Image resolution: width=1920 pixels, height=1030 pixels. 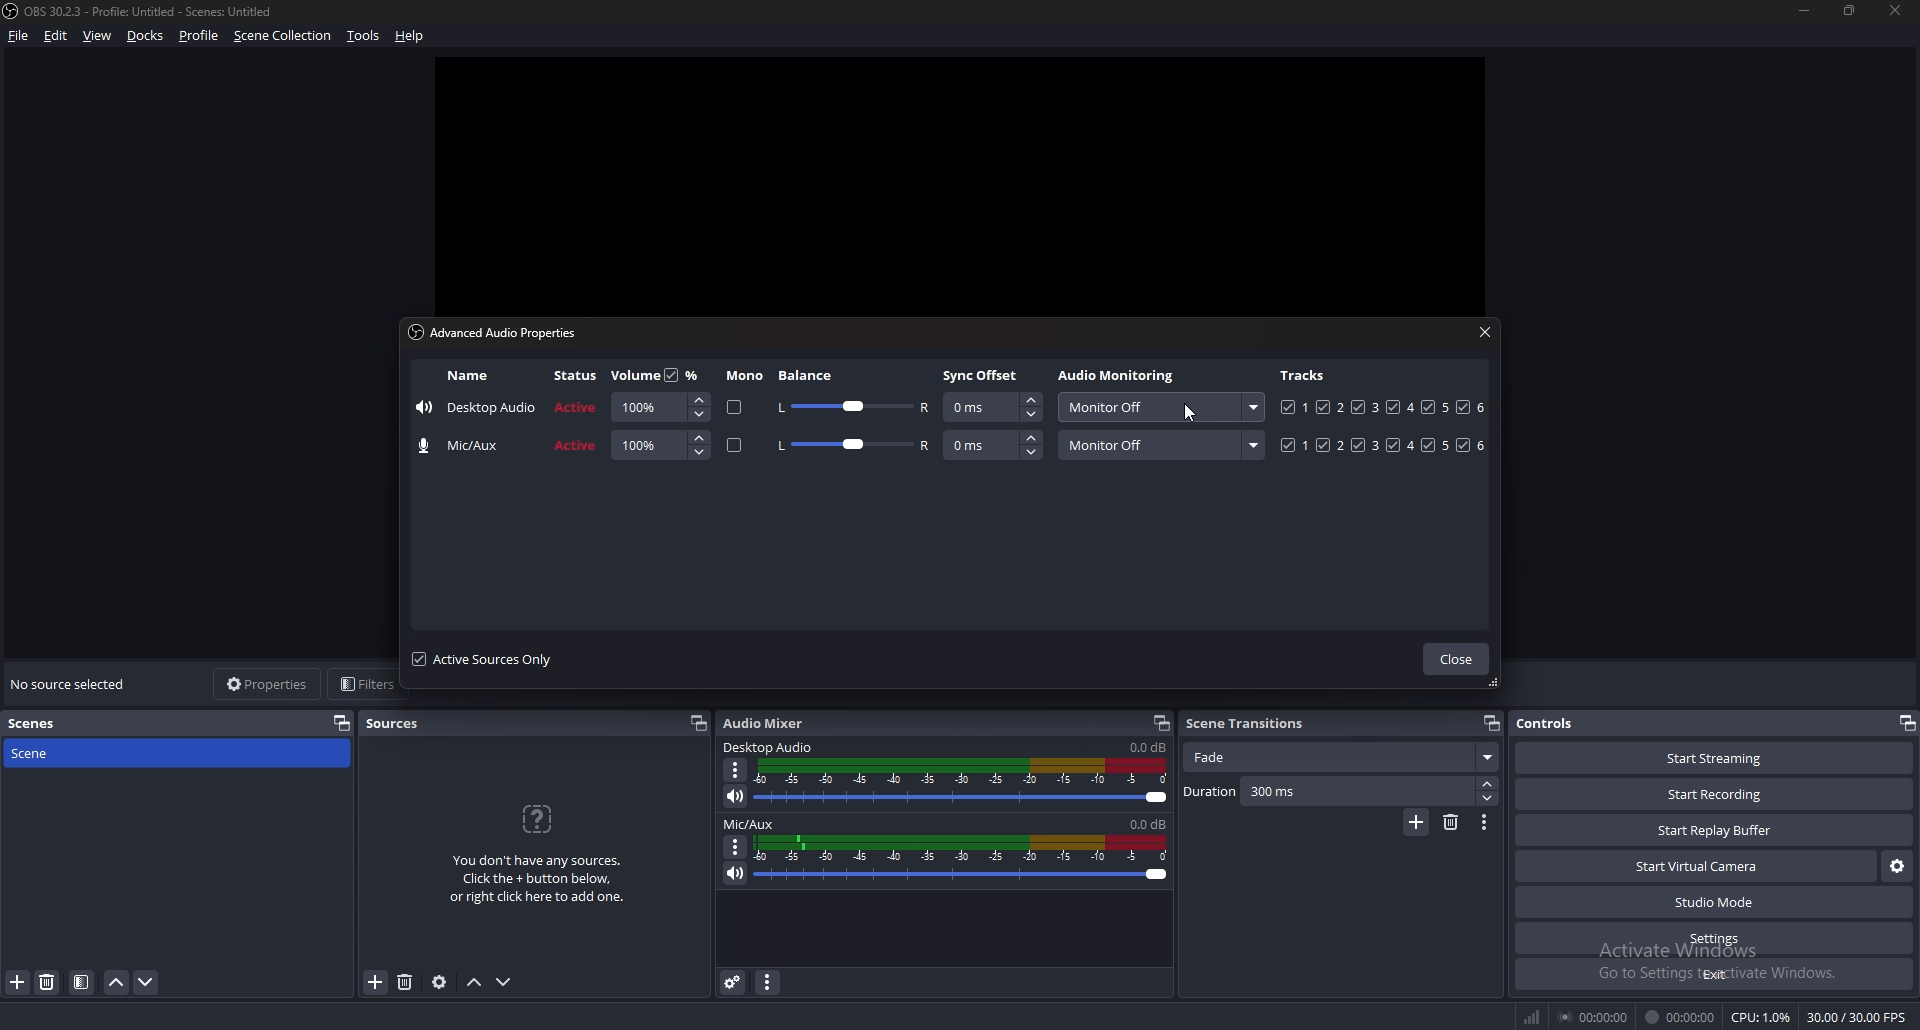 I want to click on 00:00:00, so click(x=1594, y=1018).